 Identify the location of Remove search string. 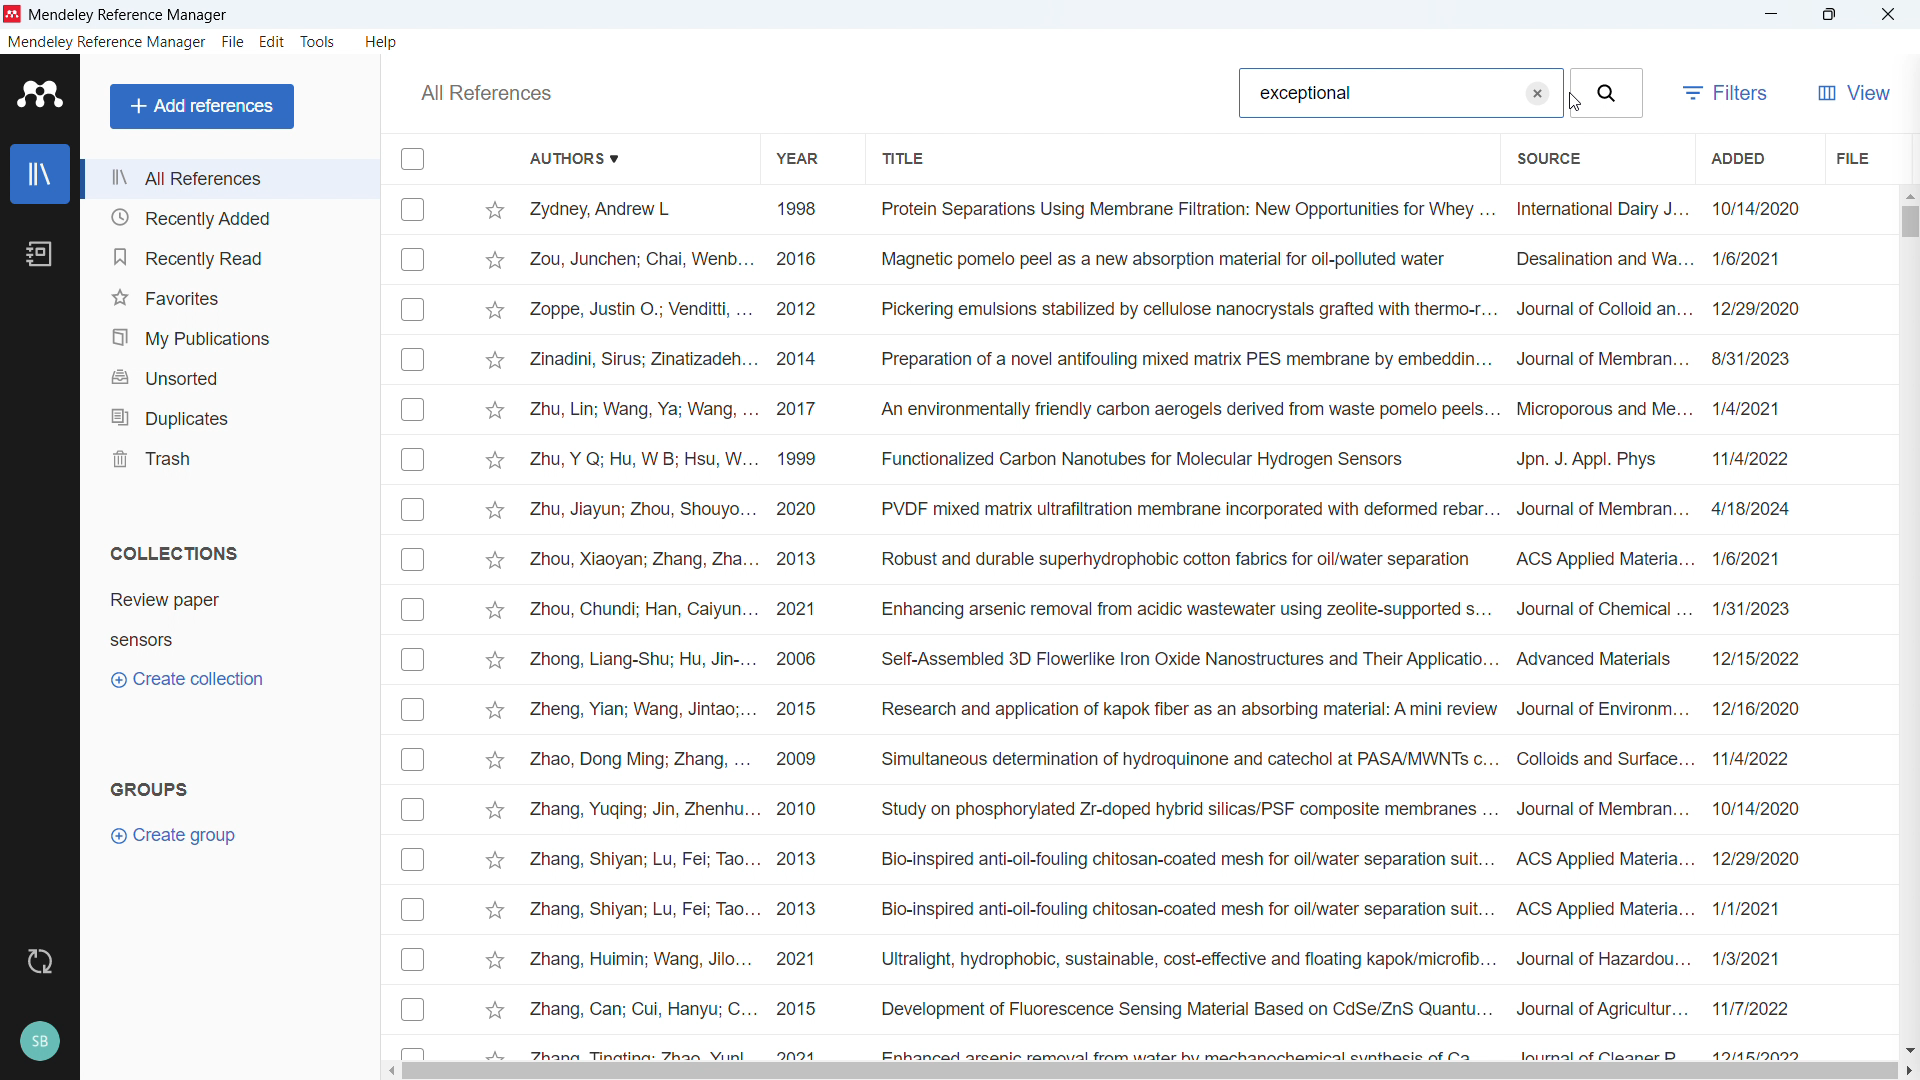
(1538, 93).